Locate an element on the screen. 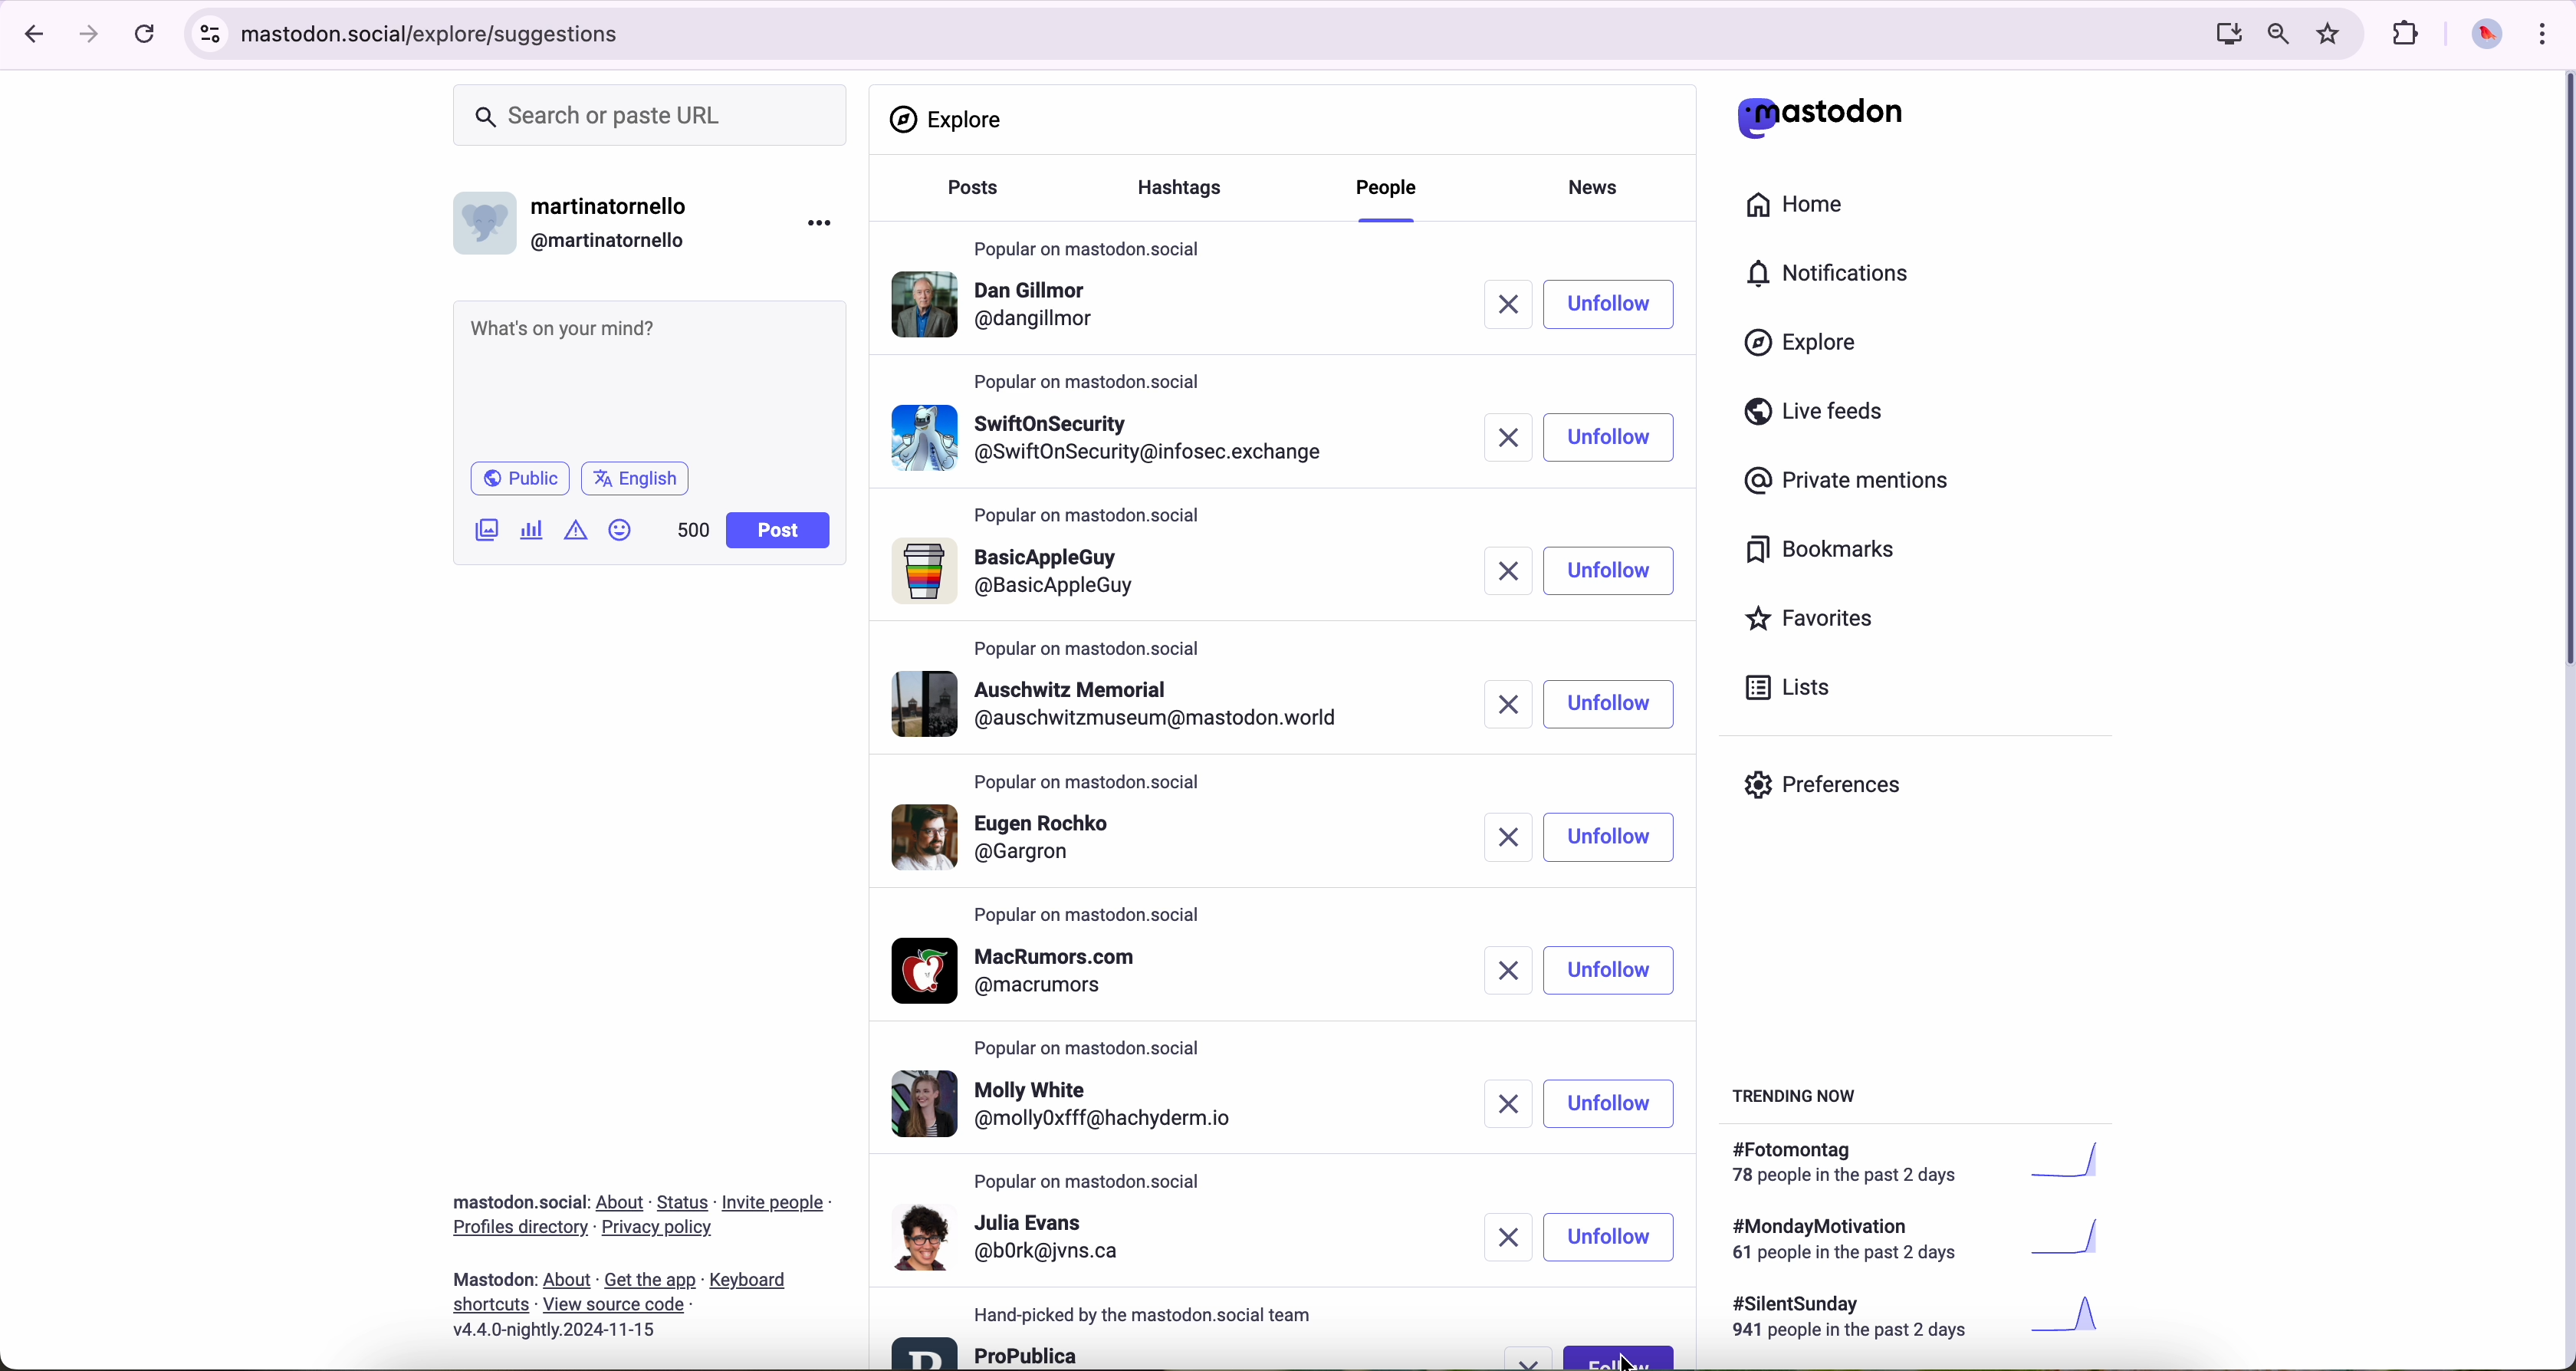 The height and width of the screenshot is (1371, 2576). profile is located at coordinates (1024, 573).